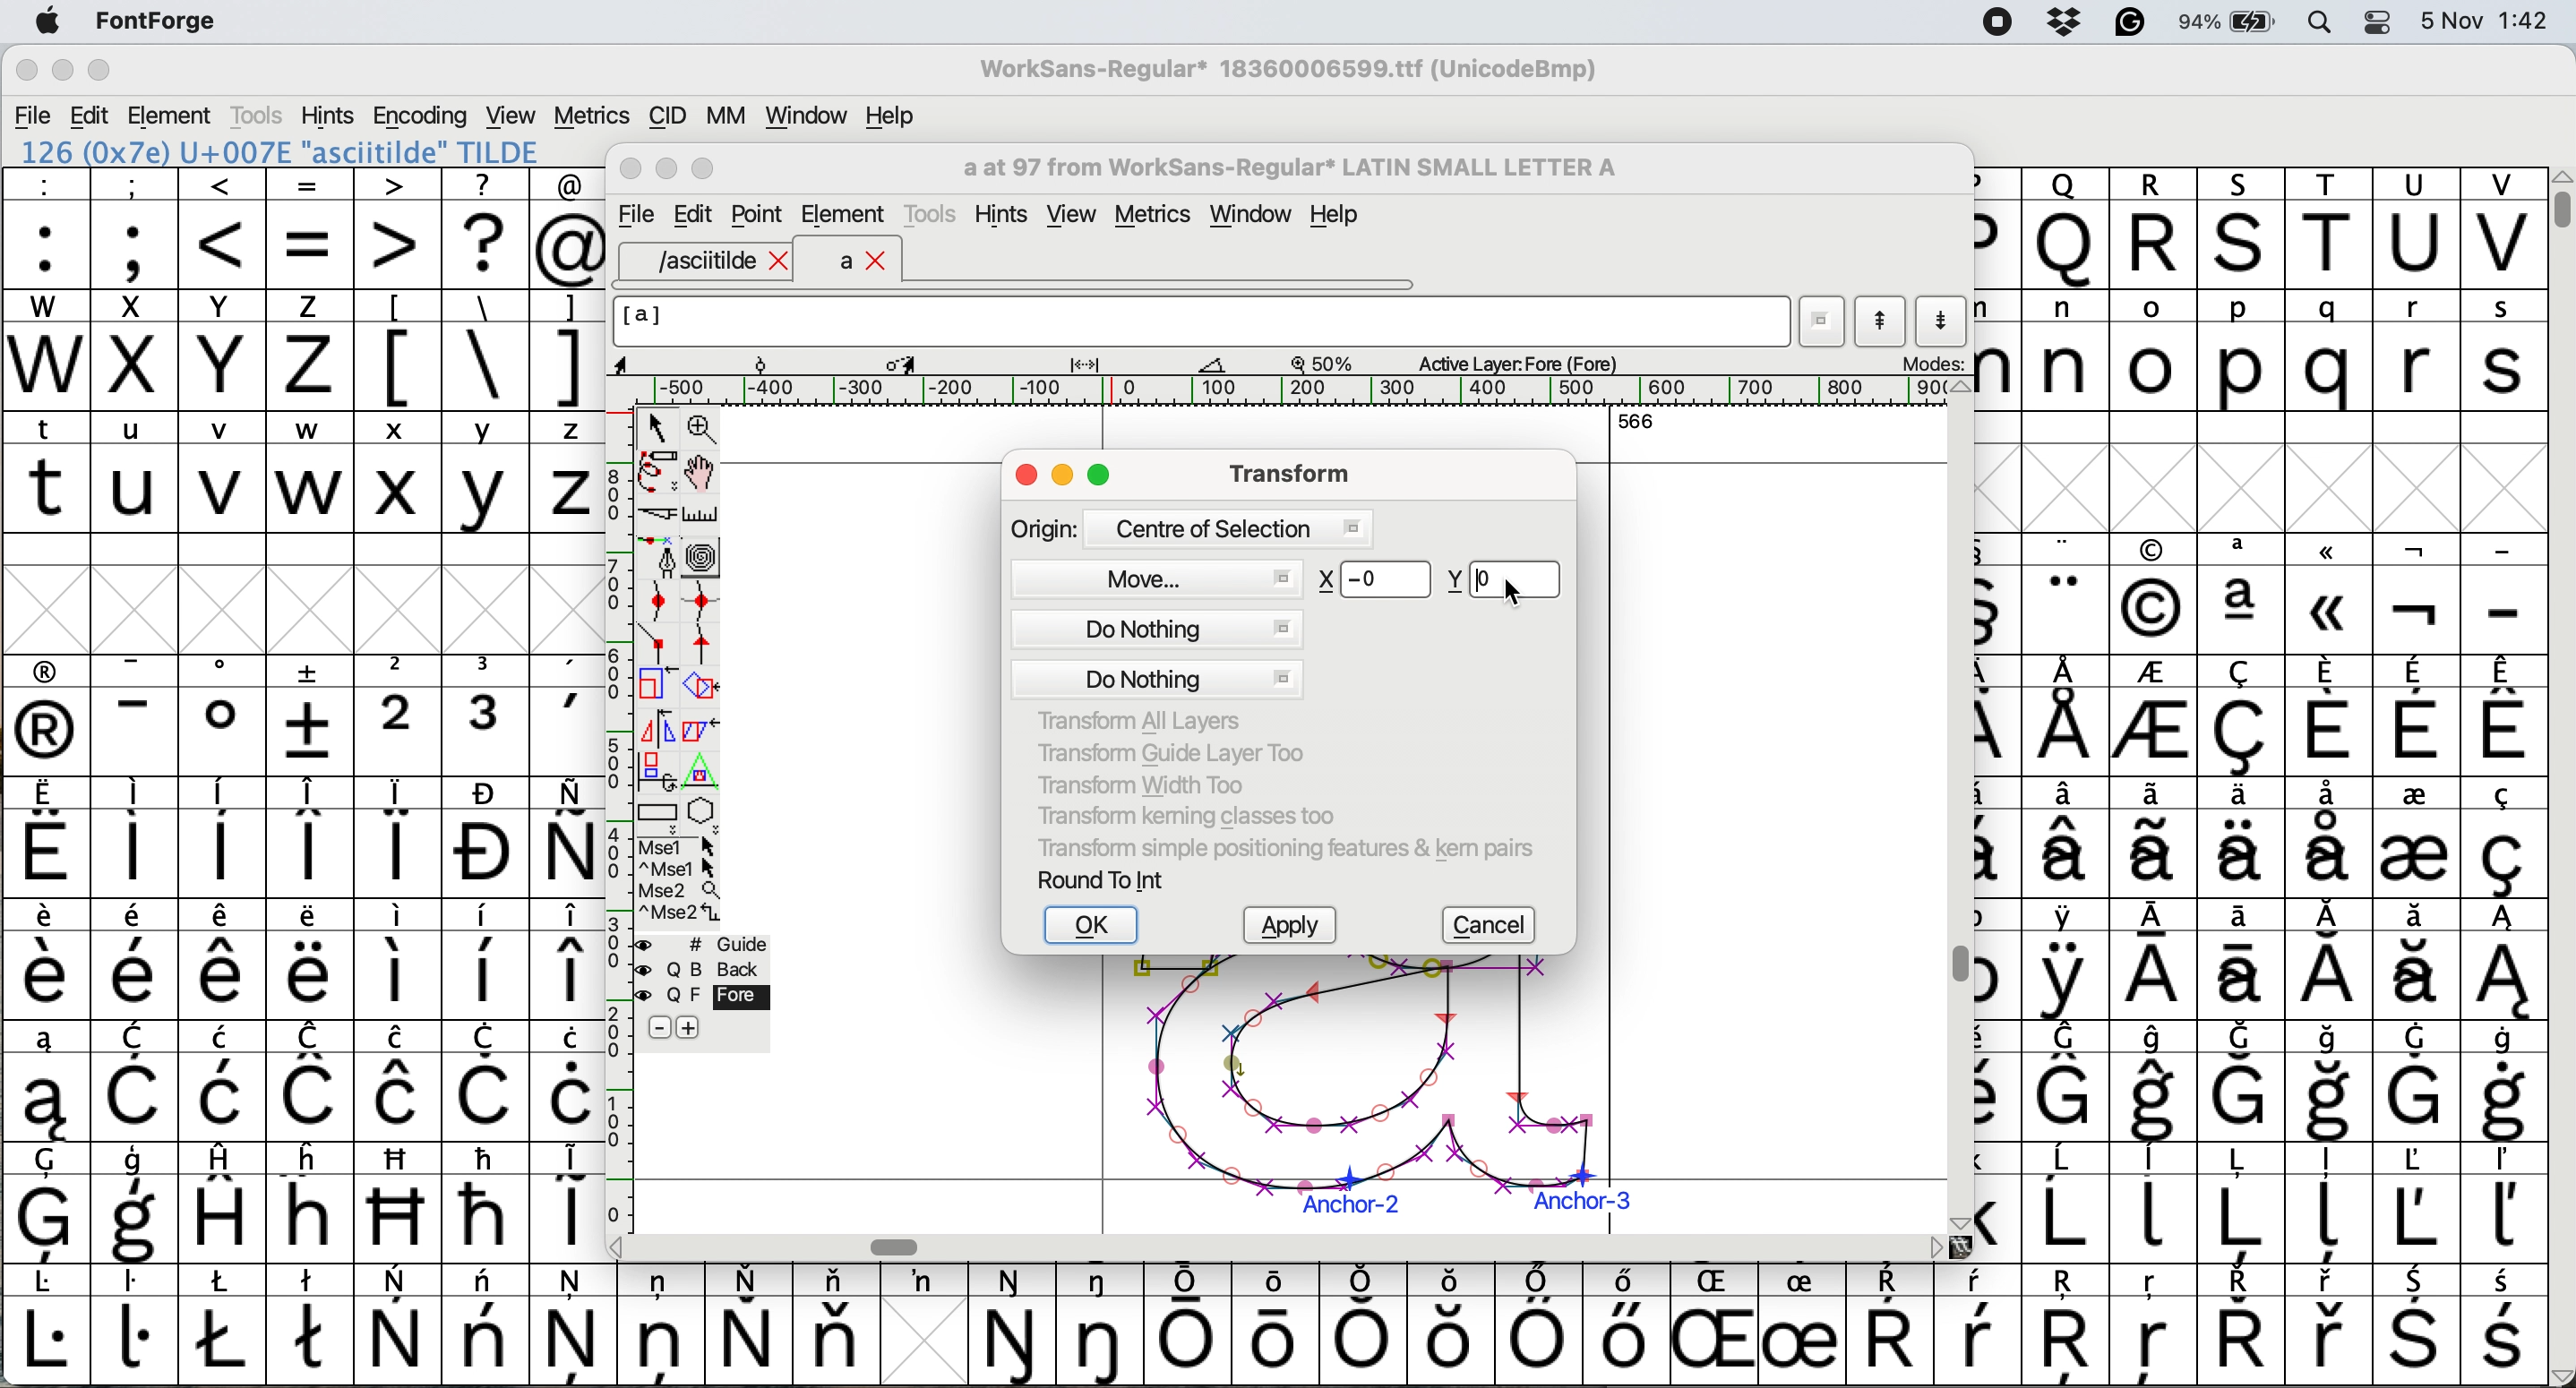 Image resolution: width=2576 pixels, height=1388 pixels. What do you see at coordinates (1199, 321) in the screenshot?
I see `glyph name` at bounding box center [1199, 321].